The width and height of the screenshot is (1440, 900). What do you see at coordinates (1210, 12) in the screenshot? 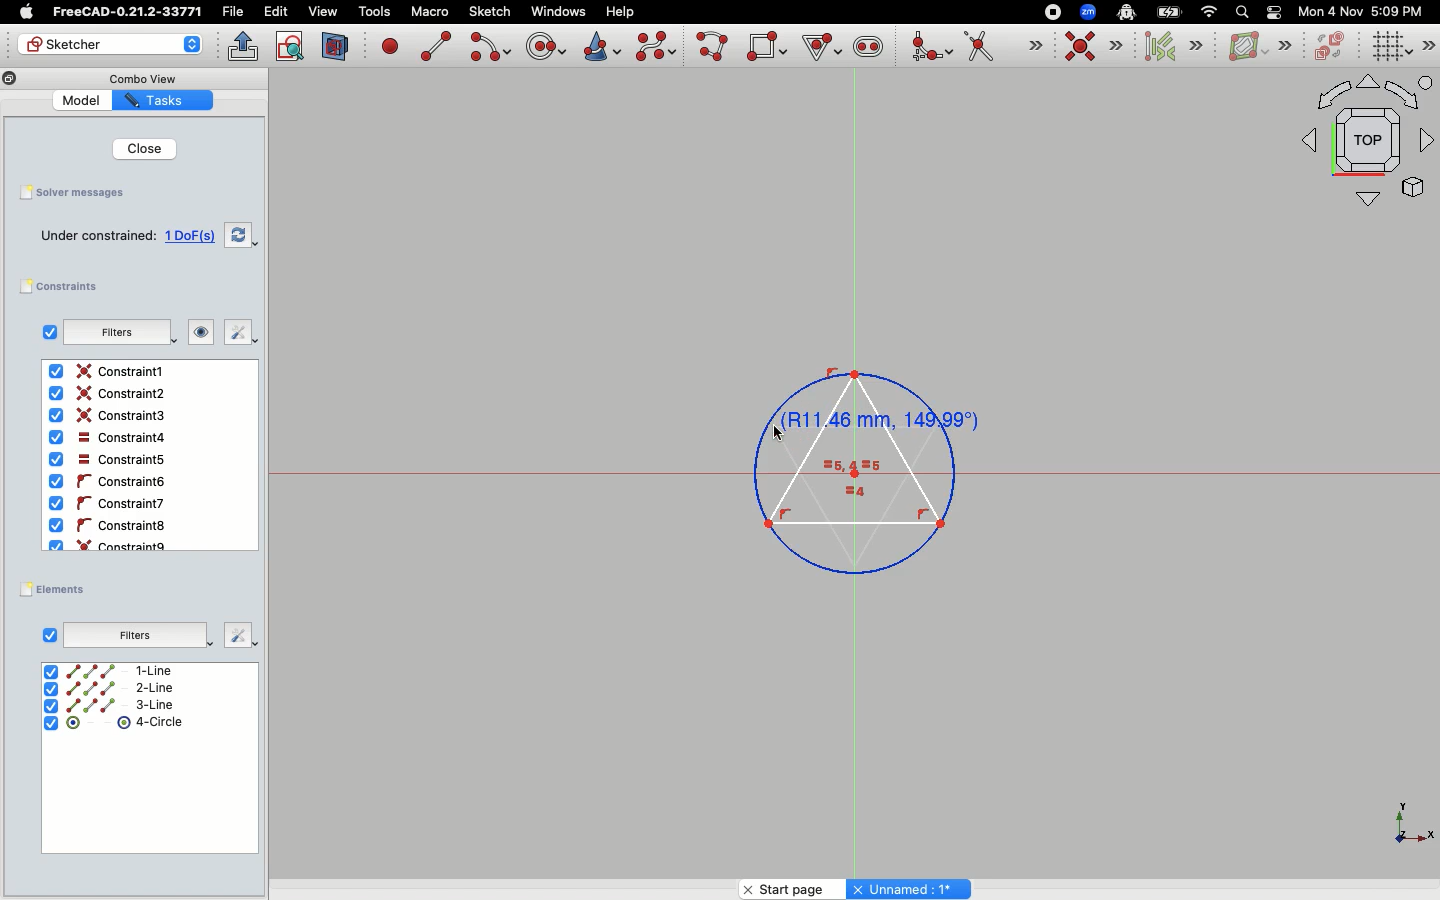
I see `Network` at bounding box center [1210, 12].